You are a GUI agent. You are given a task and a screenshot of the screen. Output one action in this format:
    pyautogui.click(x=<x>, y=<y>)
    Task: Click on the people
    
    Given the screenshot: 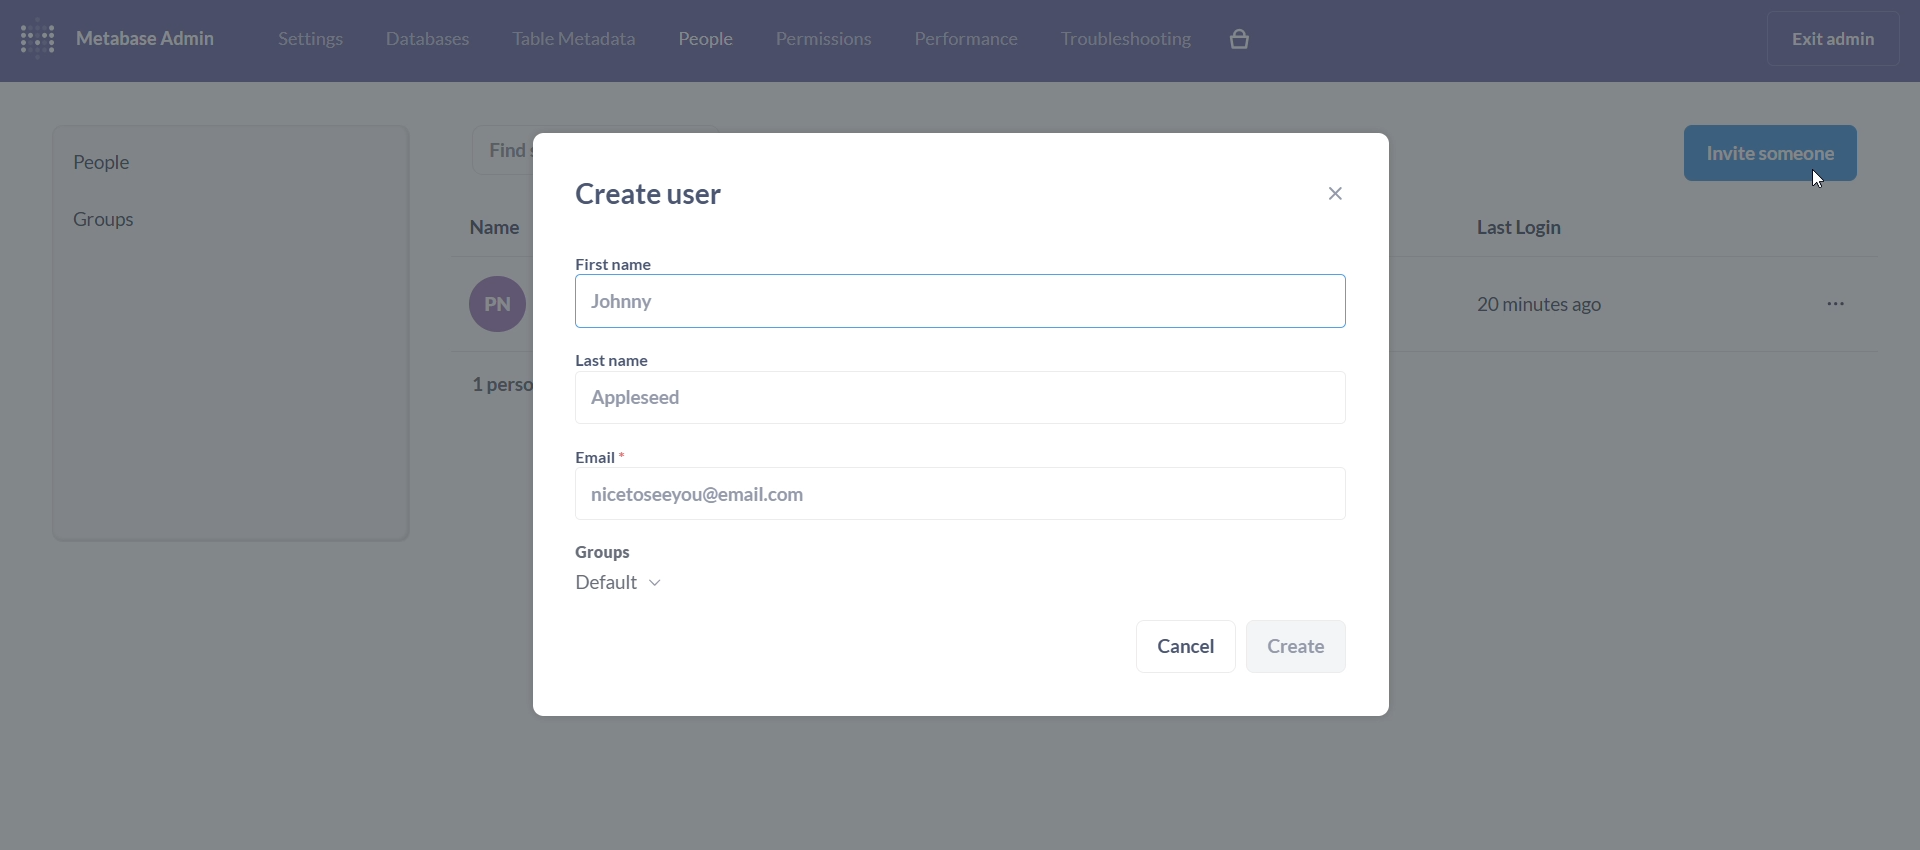 What is the action you would take?
    pyautogui.click(x=703, y=43)
    